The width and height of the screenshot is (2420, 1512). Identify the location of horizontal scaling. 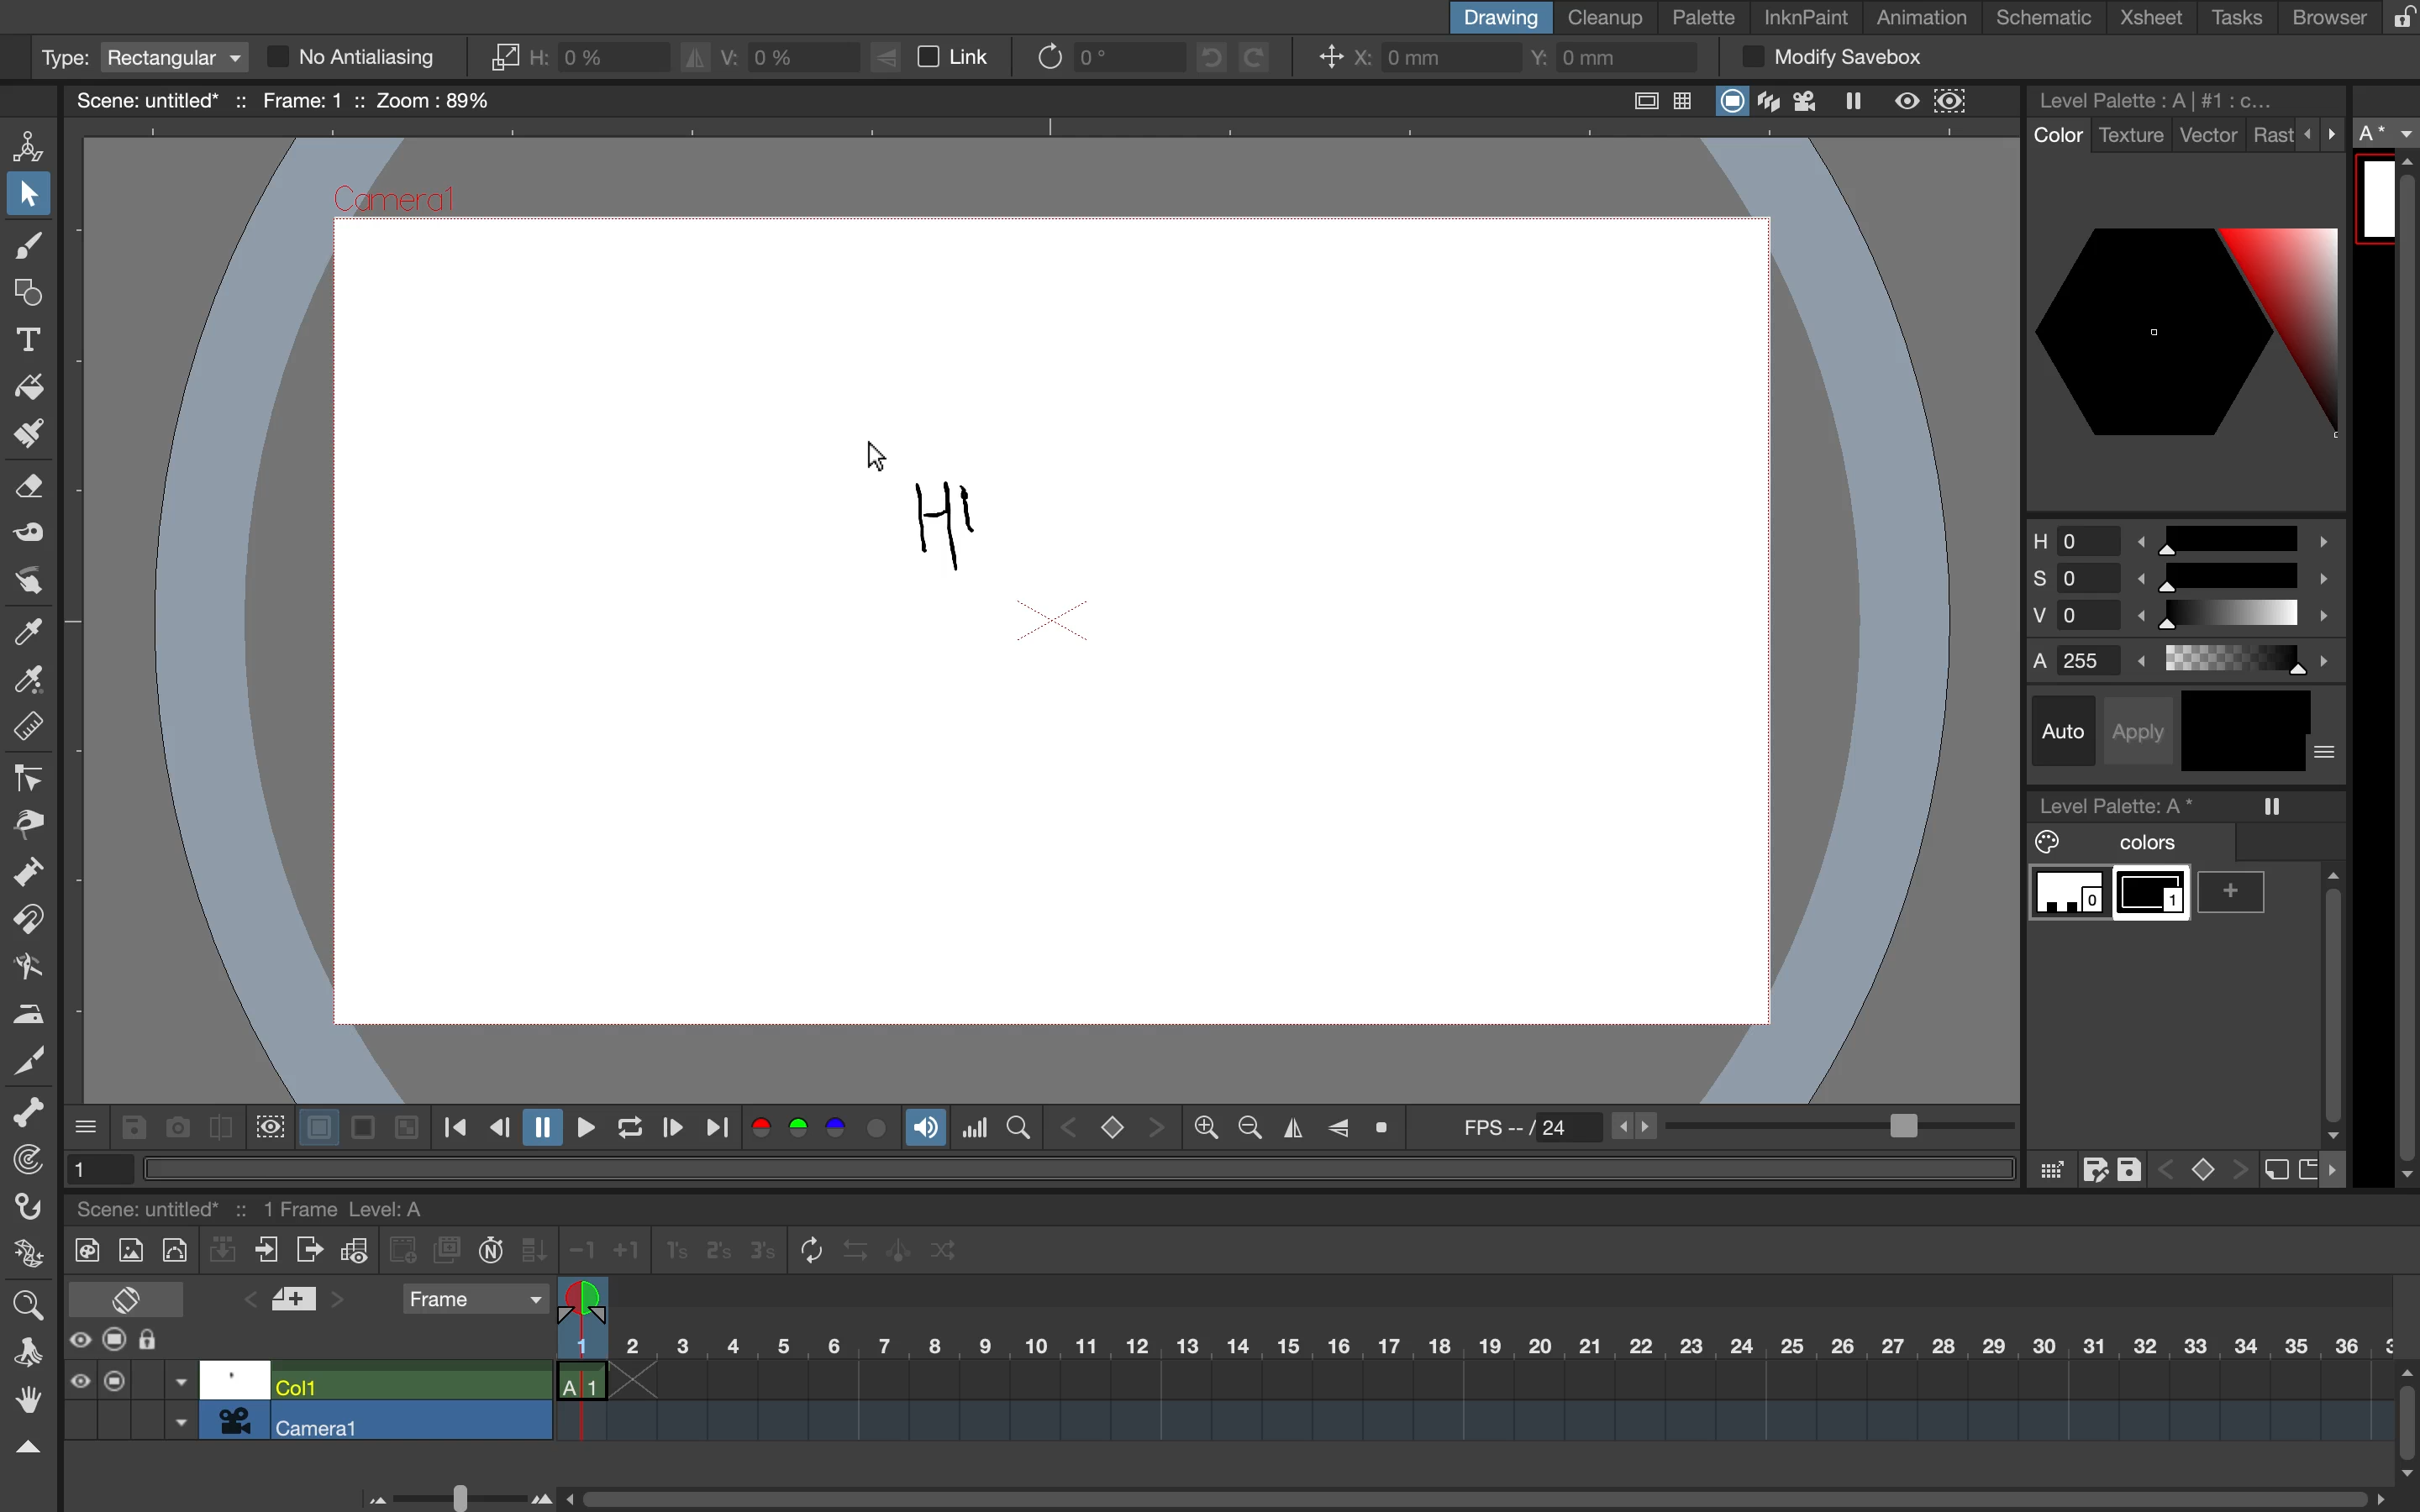
(578, 57).